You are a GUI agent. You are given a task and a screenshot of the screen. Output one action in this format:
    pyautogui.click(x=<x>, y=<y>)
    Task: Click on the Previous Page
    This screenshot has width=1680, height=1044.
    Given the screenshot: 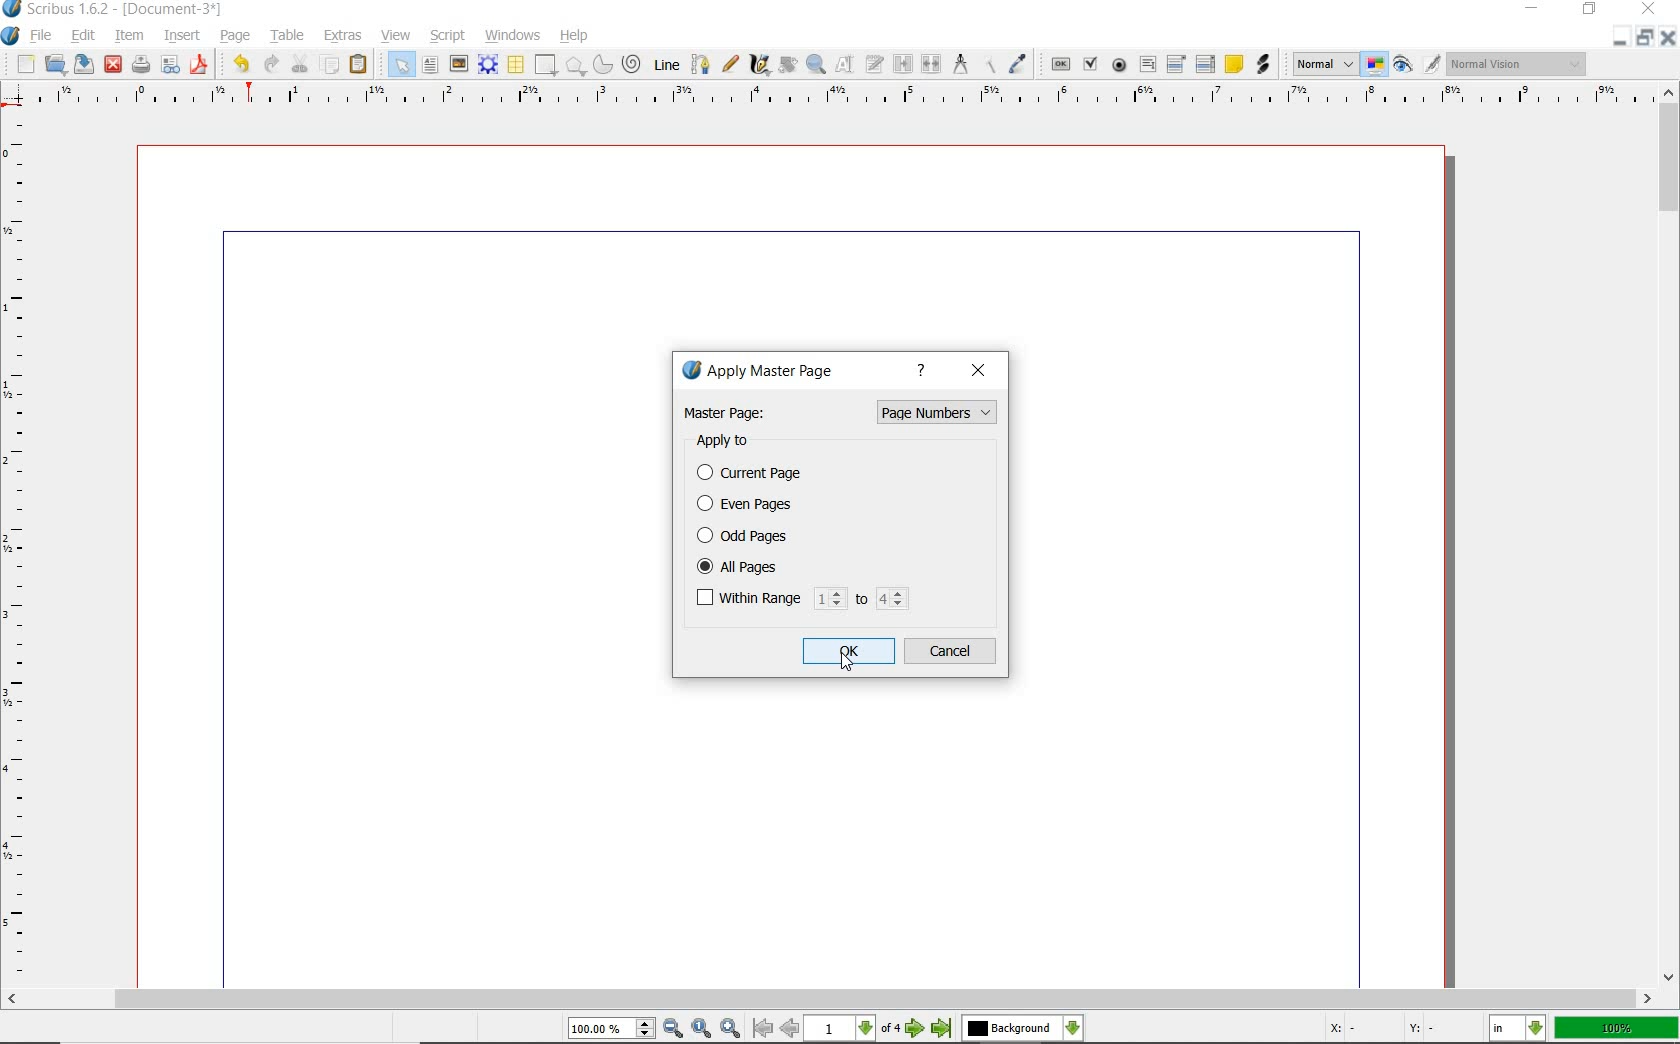 What is the action you would take?
    pyautogui.click(x=790, y=1030)
    